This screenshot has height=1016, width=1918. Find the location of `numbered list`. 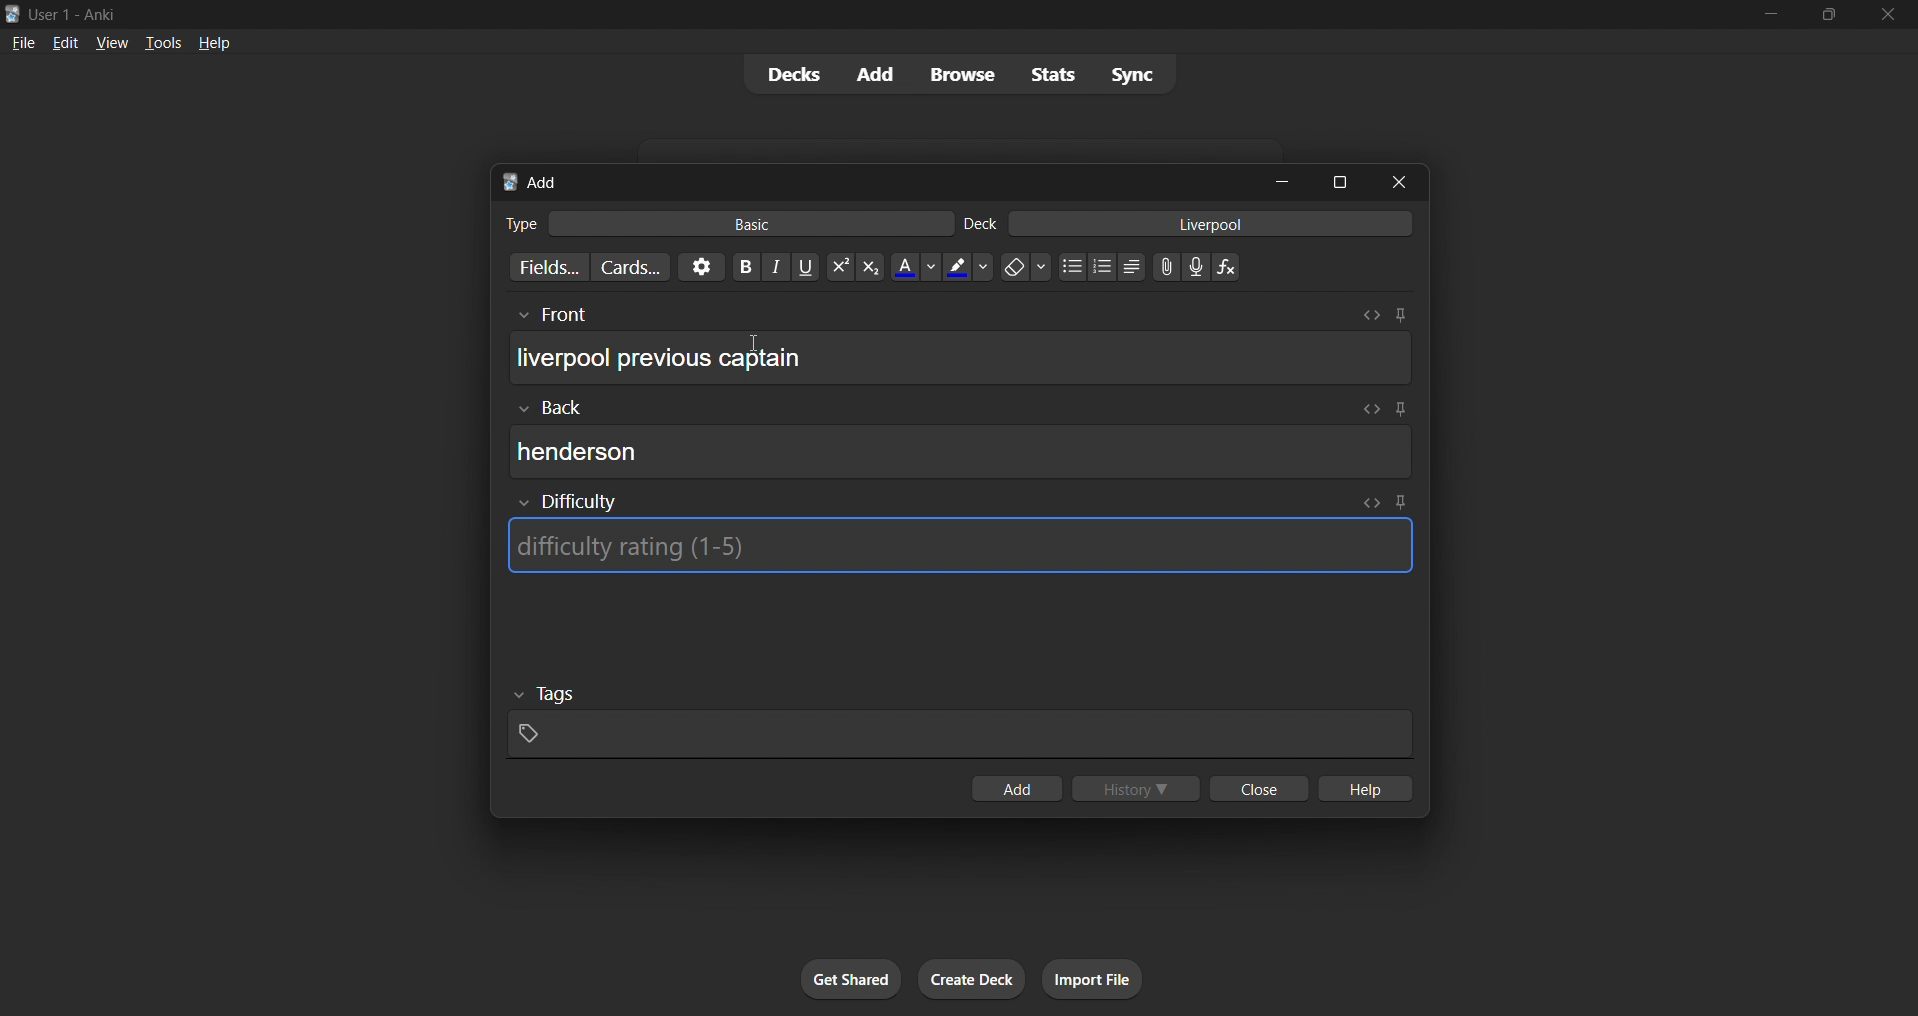

numbered list is located at coordinates (1103, 269).